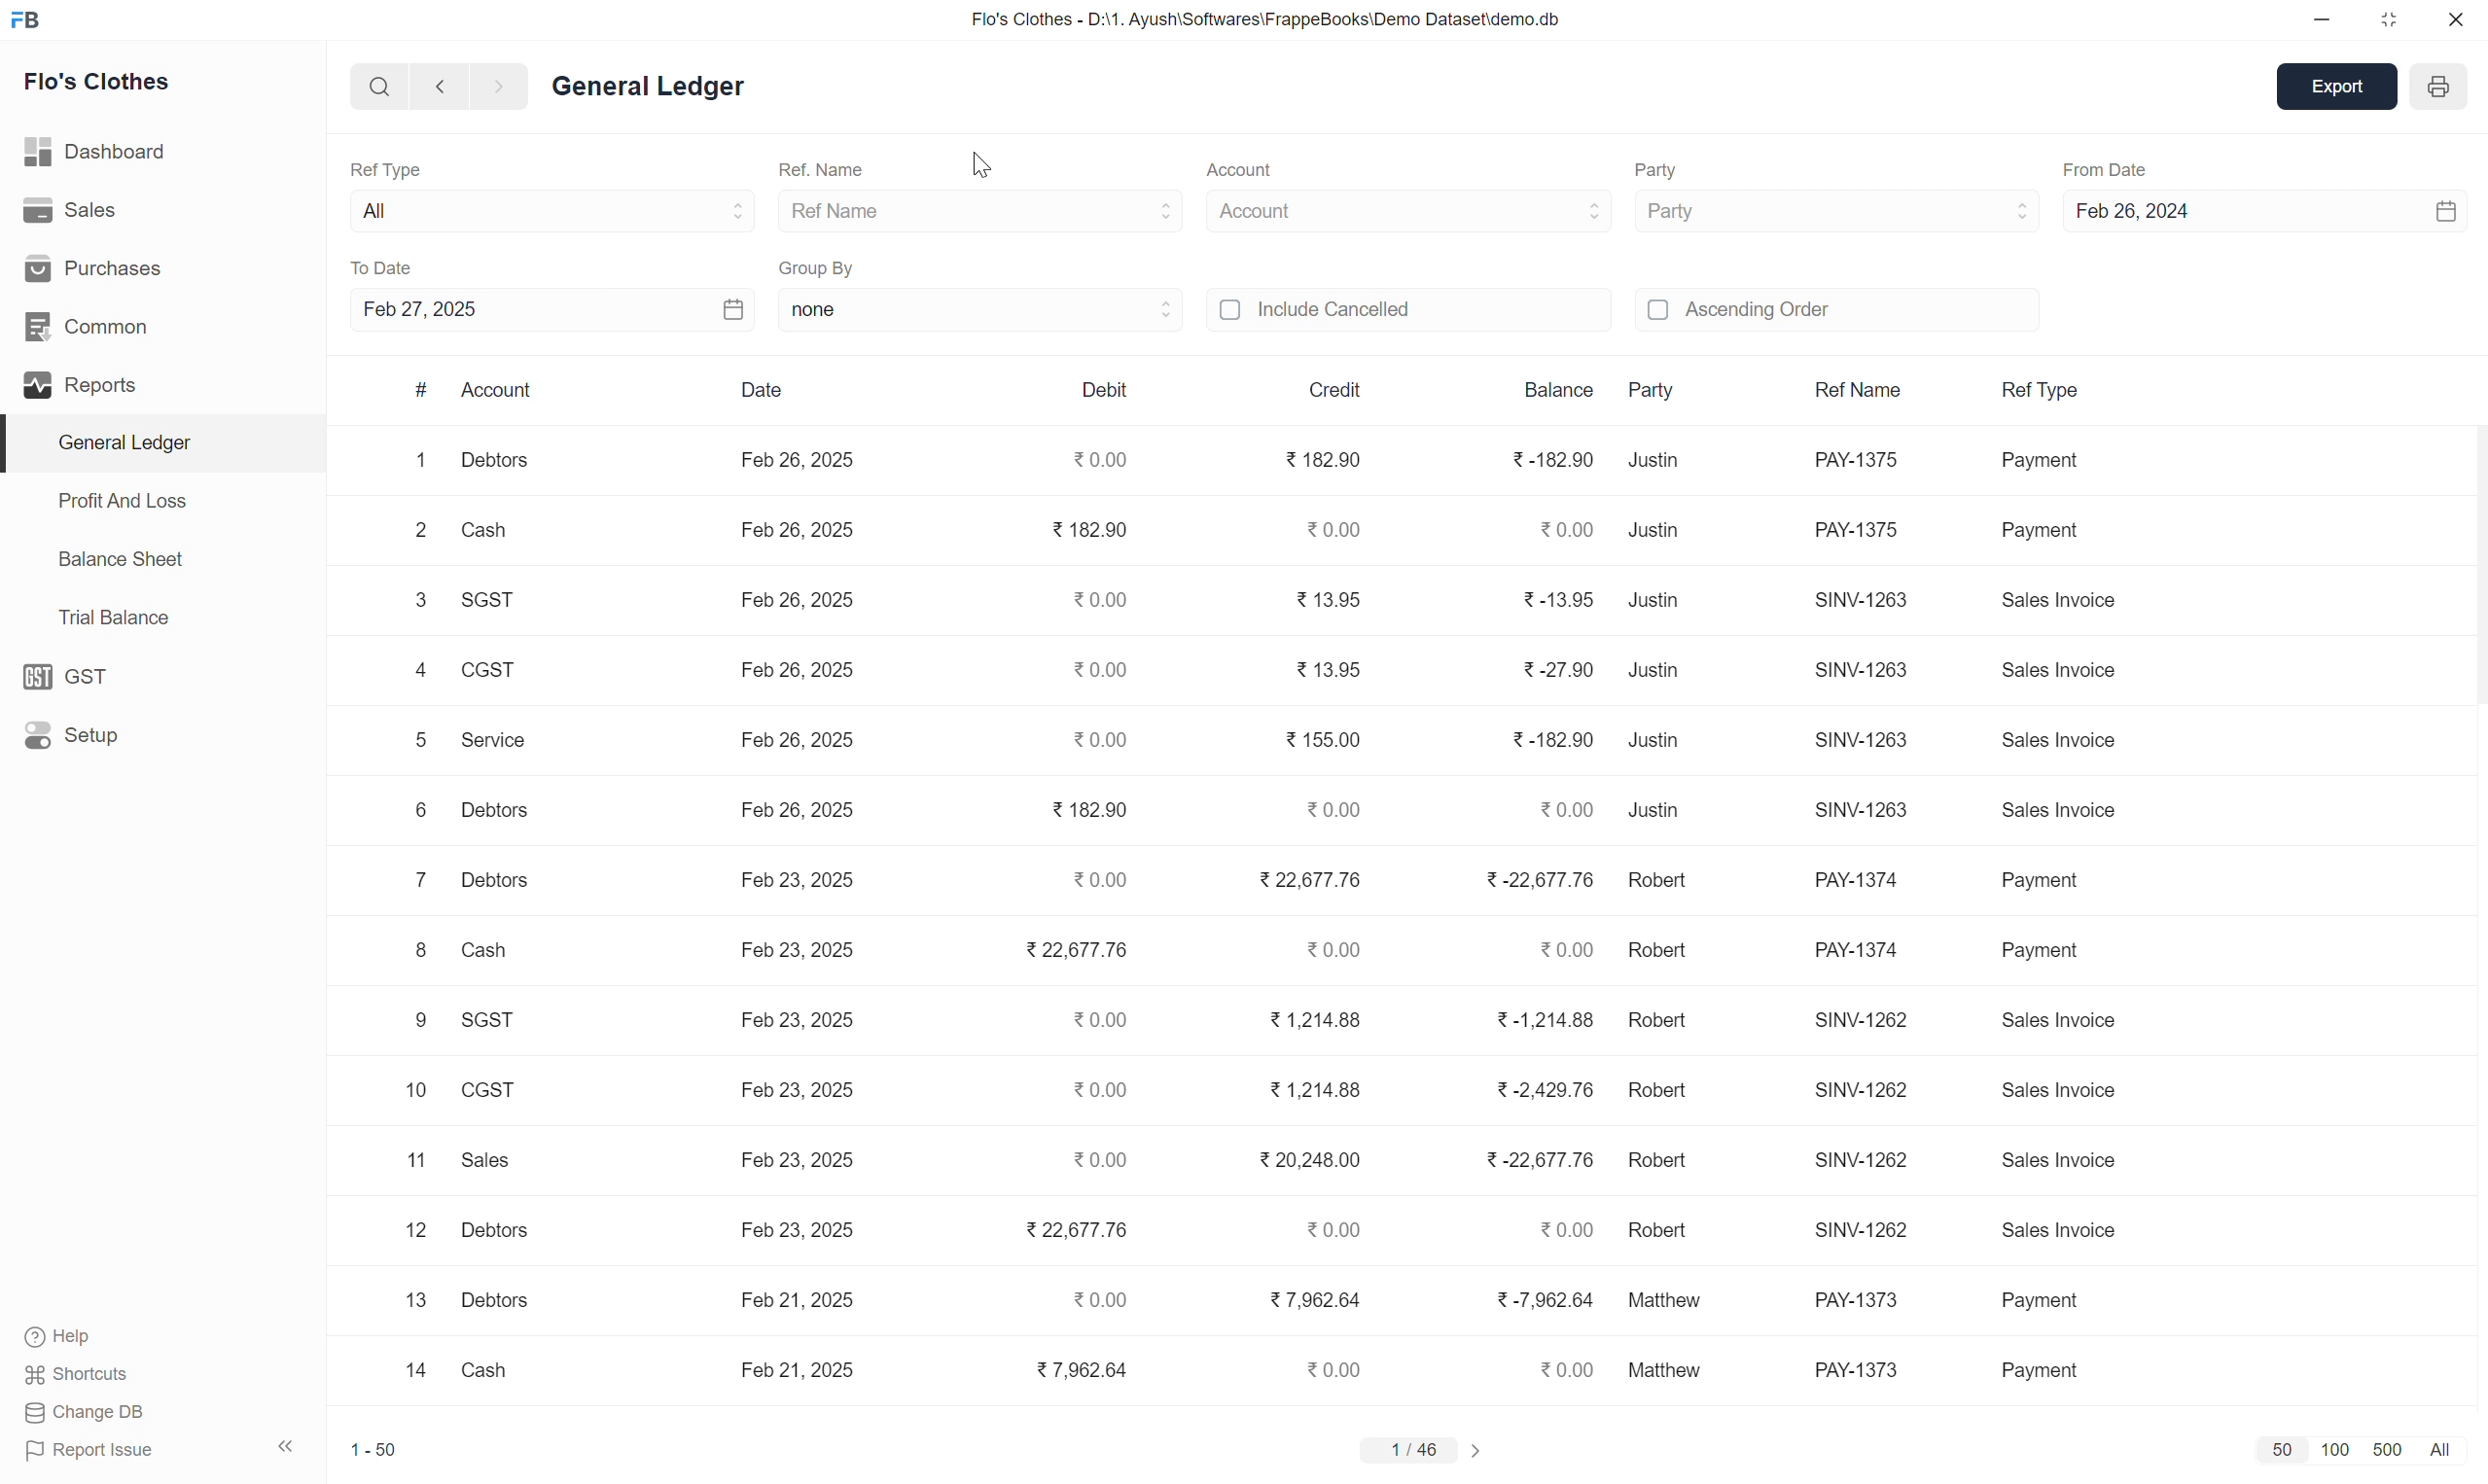 Image resolution: width=2488 pixels, height=1484 pixels. I want to click on justin, so click(1652, 599).